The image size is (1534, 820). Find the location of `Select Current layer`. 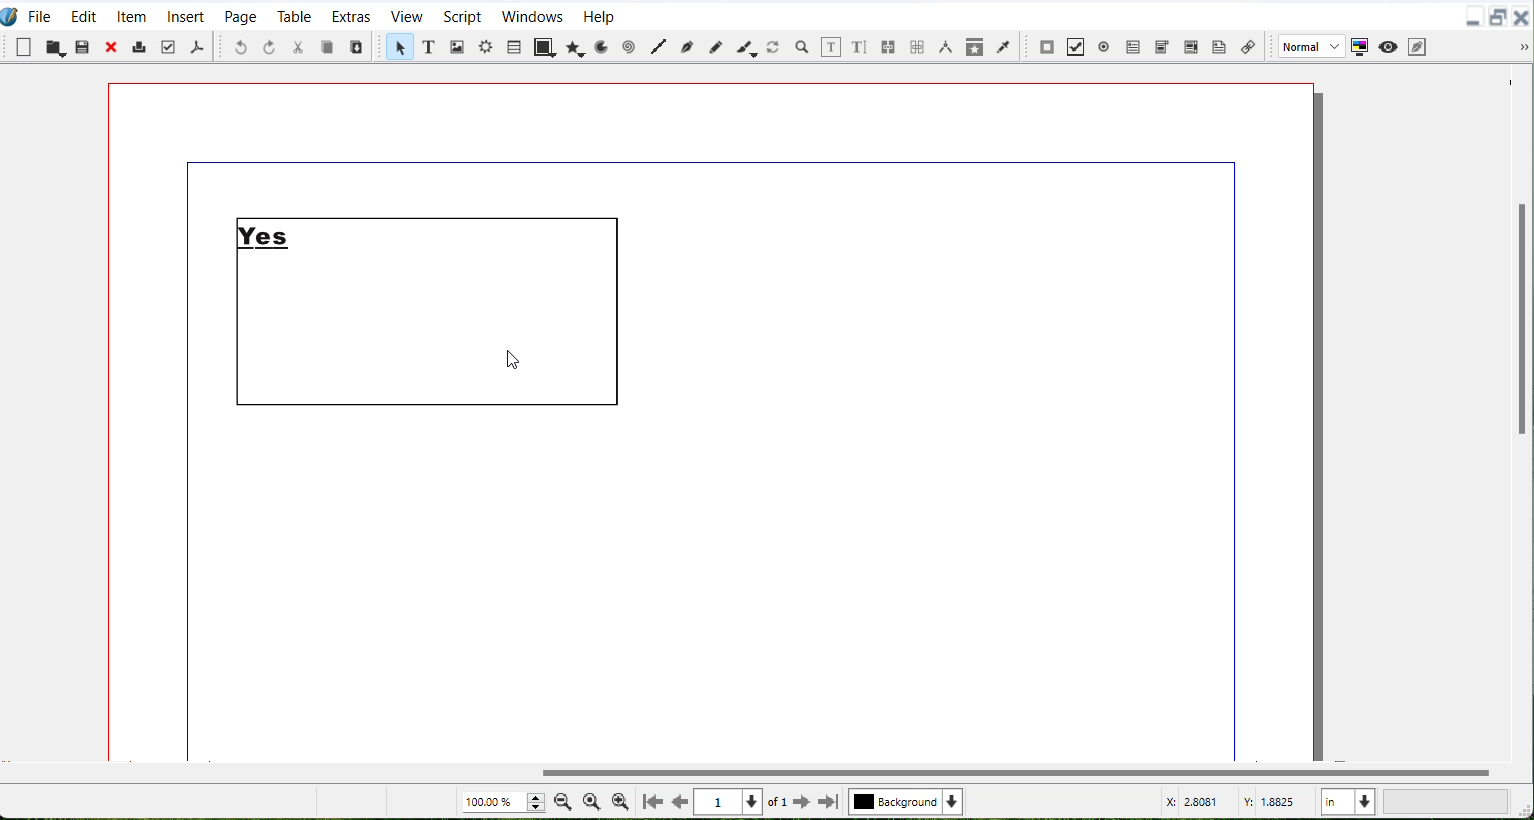

Select Current layer is located at coordinates (909, 802).